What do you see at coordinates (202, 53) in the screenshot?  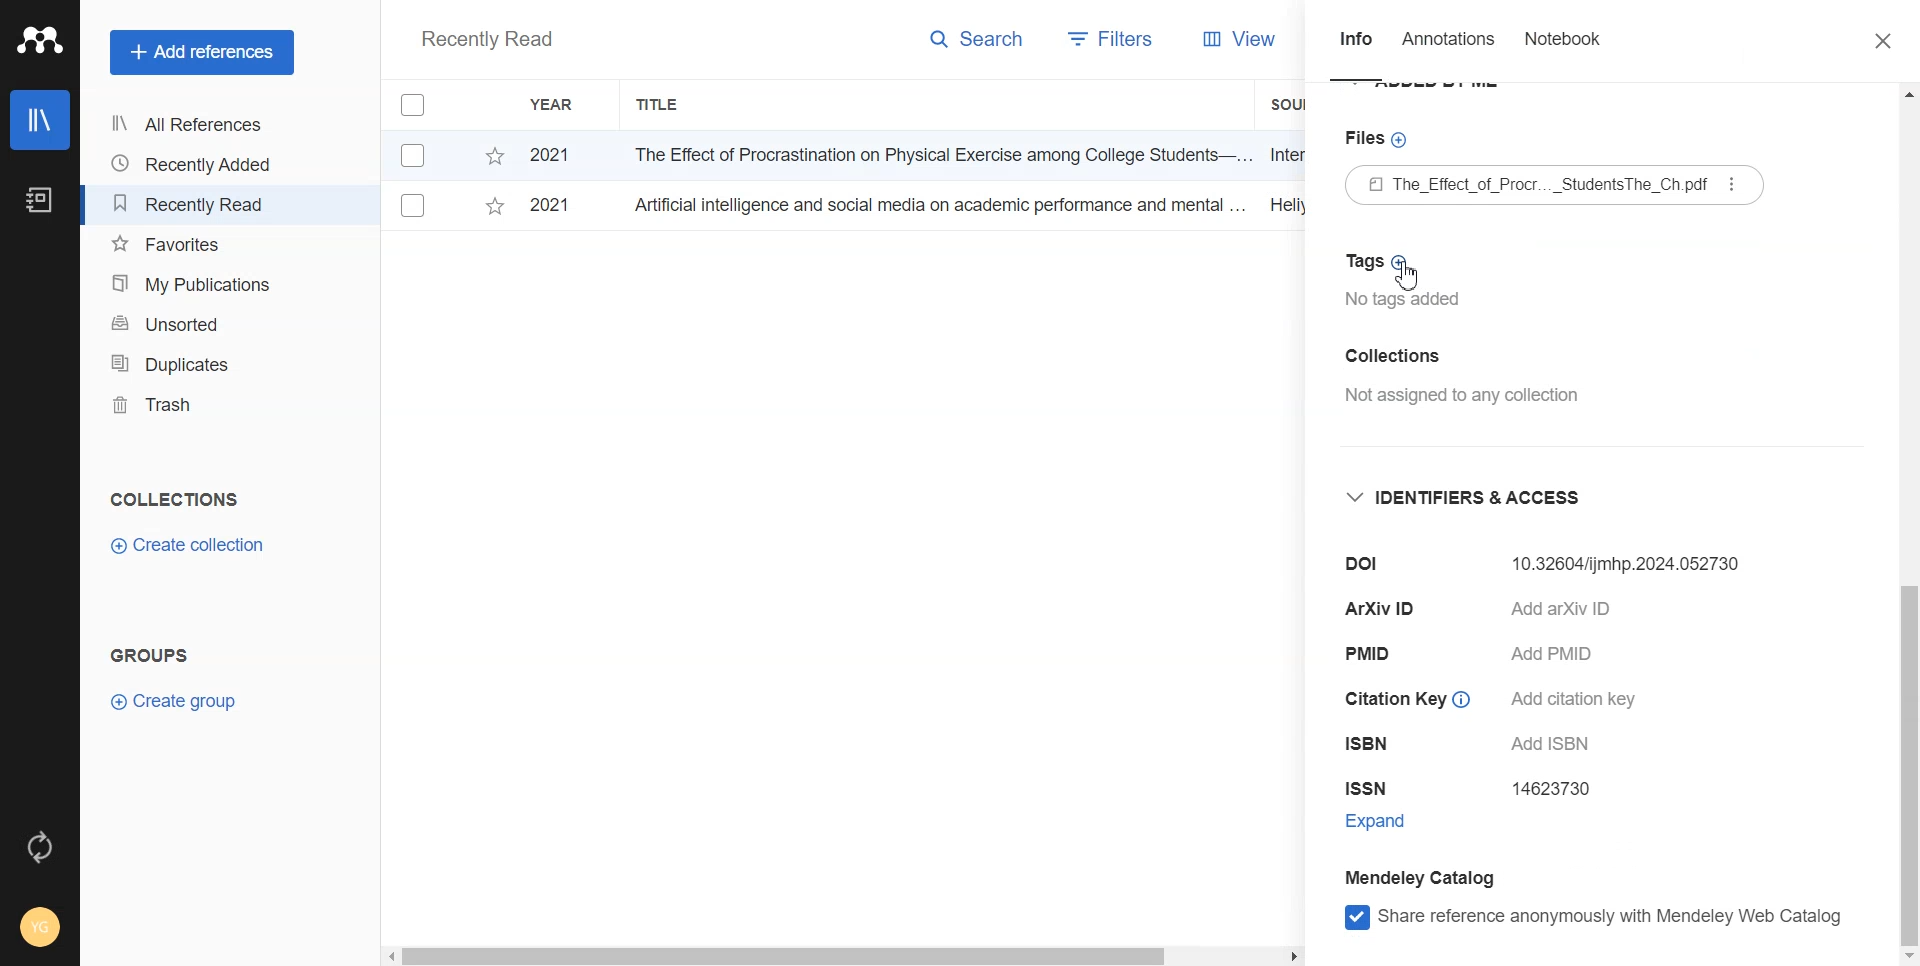 I see `Add references` at bounding box center [202, 53].